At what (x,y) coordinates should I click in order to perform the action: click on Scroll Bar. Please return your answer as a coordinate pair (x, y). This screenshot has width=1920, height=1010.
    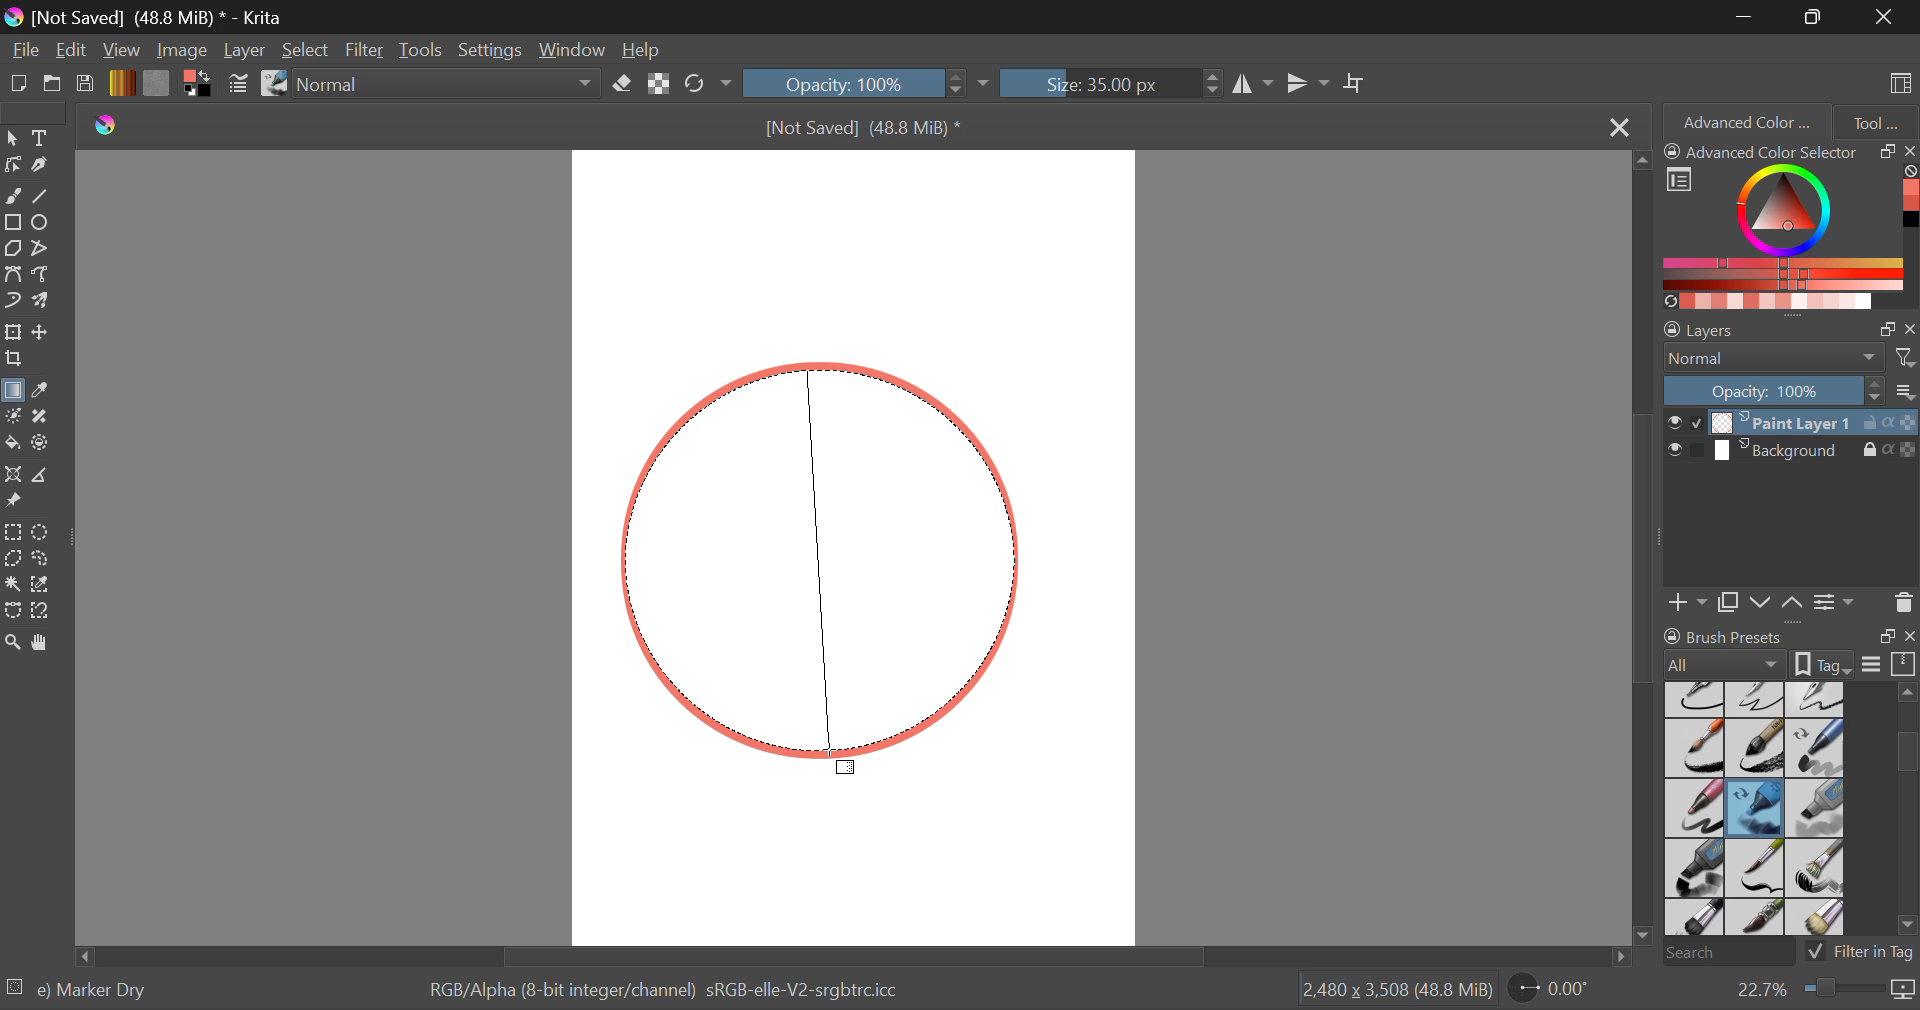
    Looking at the image, I should click on (1646, 552).